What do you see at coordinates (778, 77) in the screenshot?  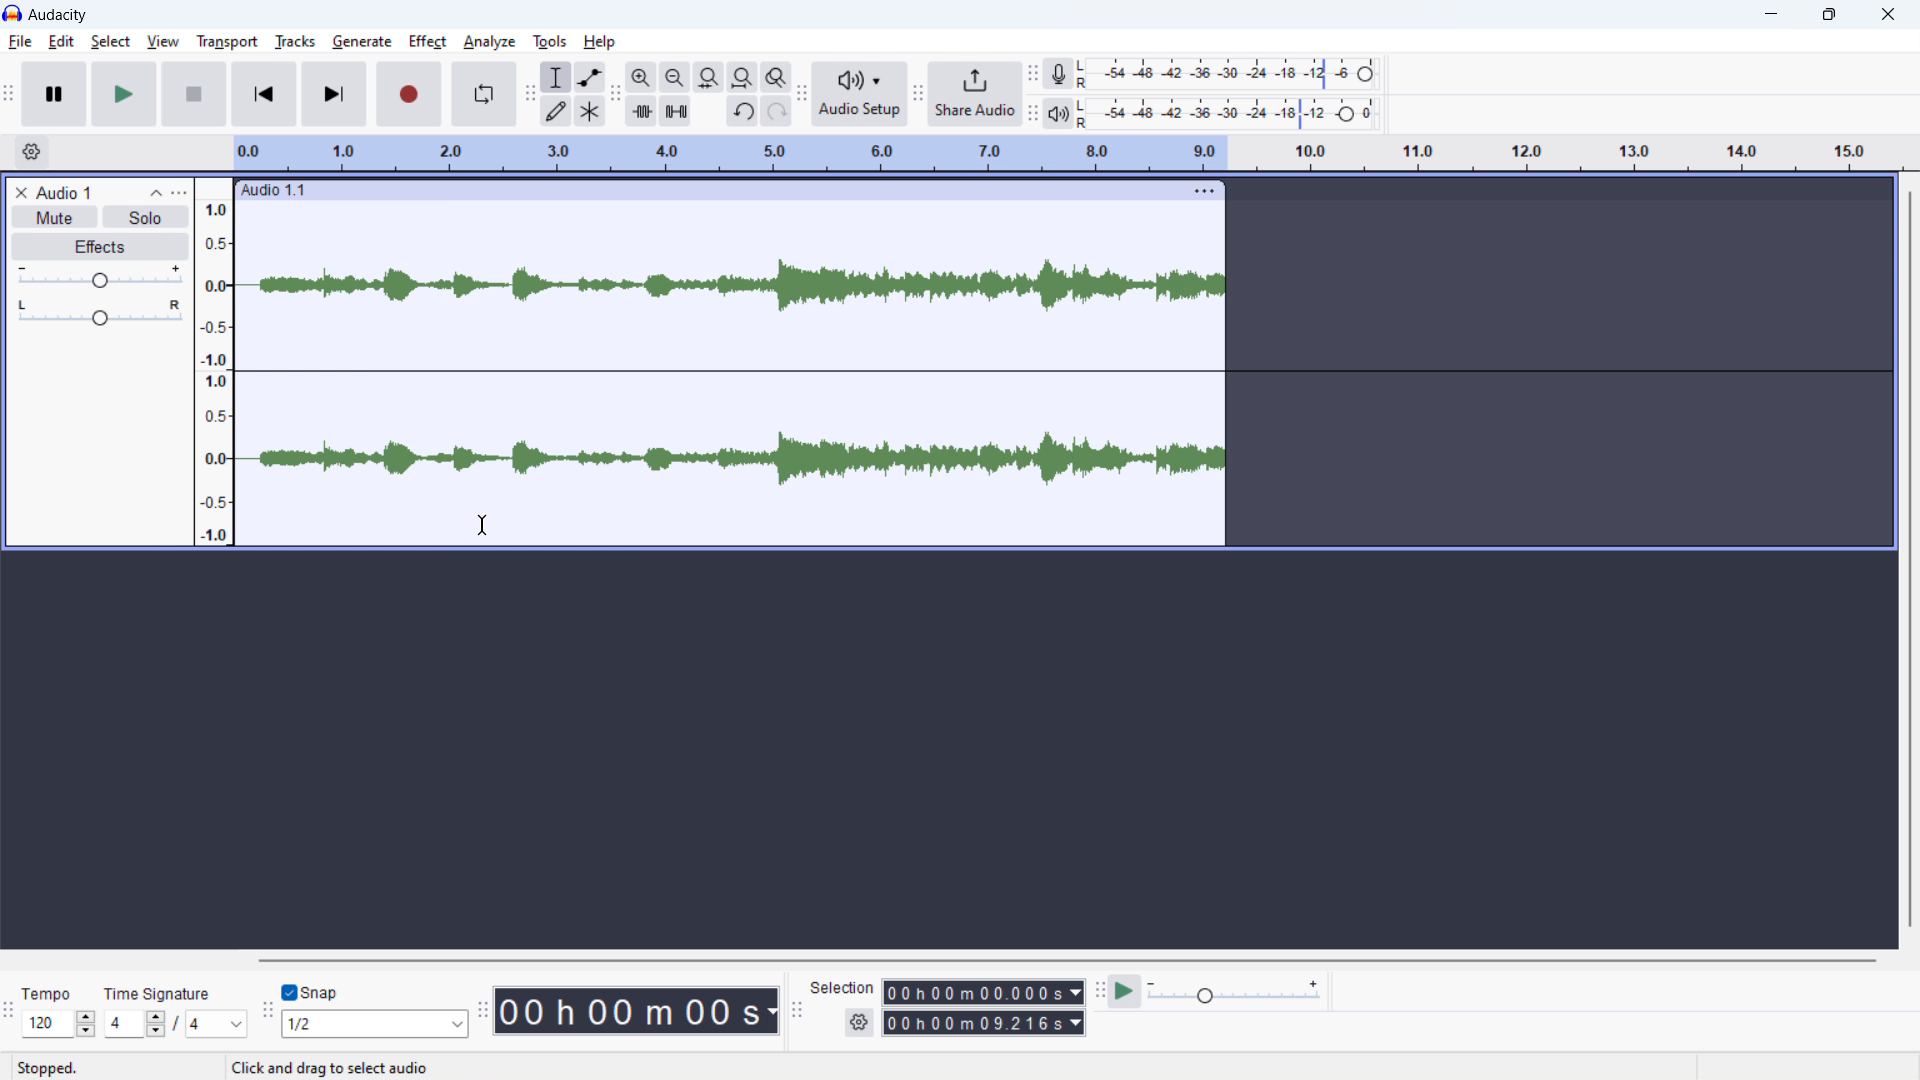 I see `toggle zoom` at bounding box center [778, 77].